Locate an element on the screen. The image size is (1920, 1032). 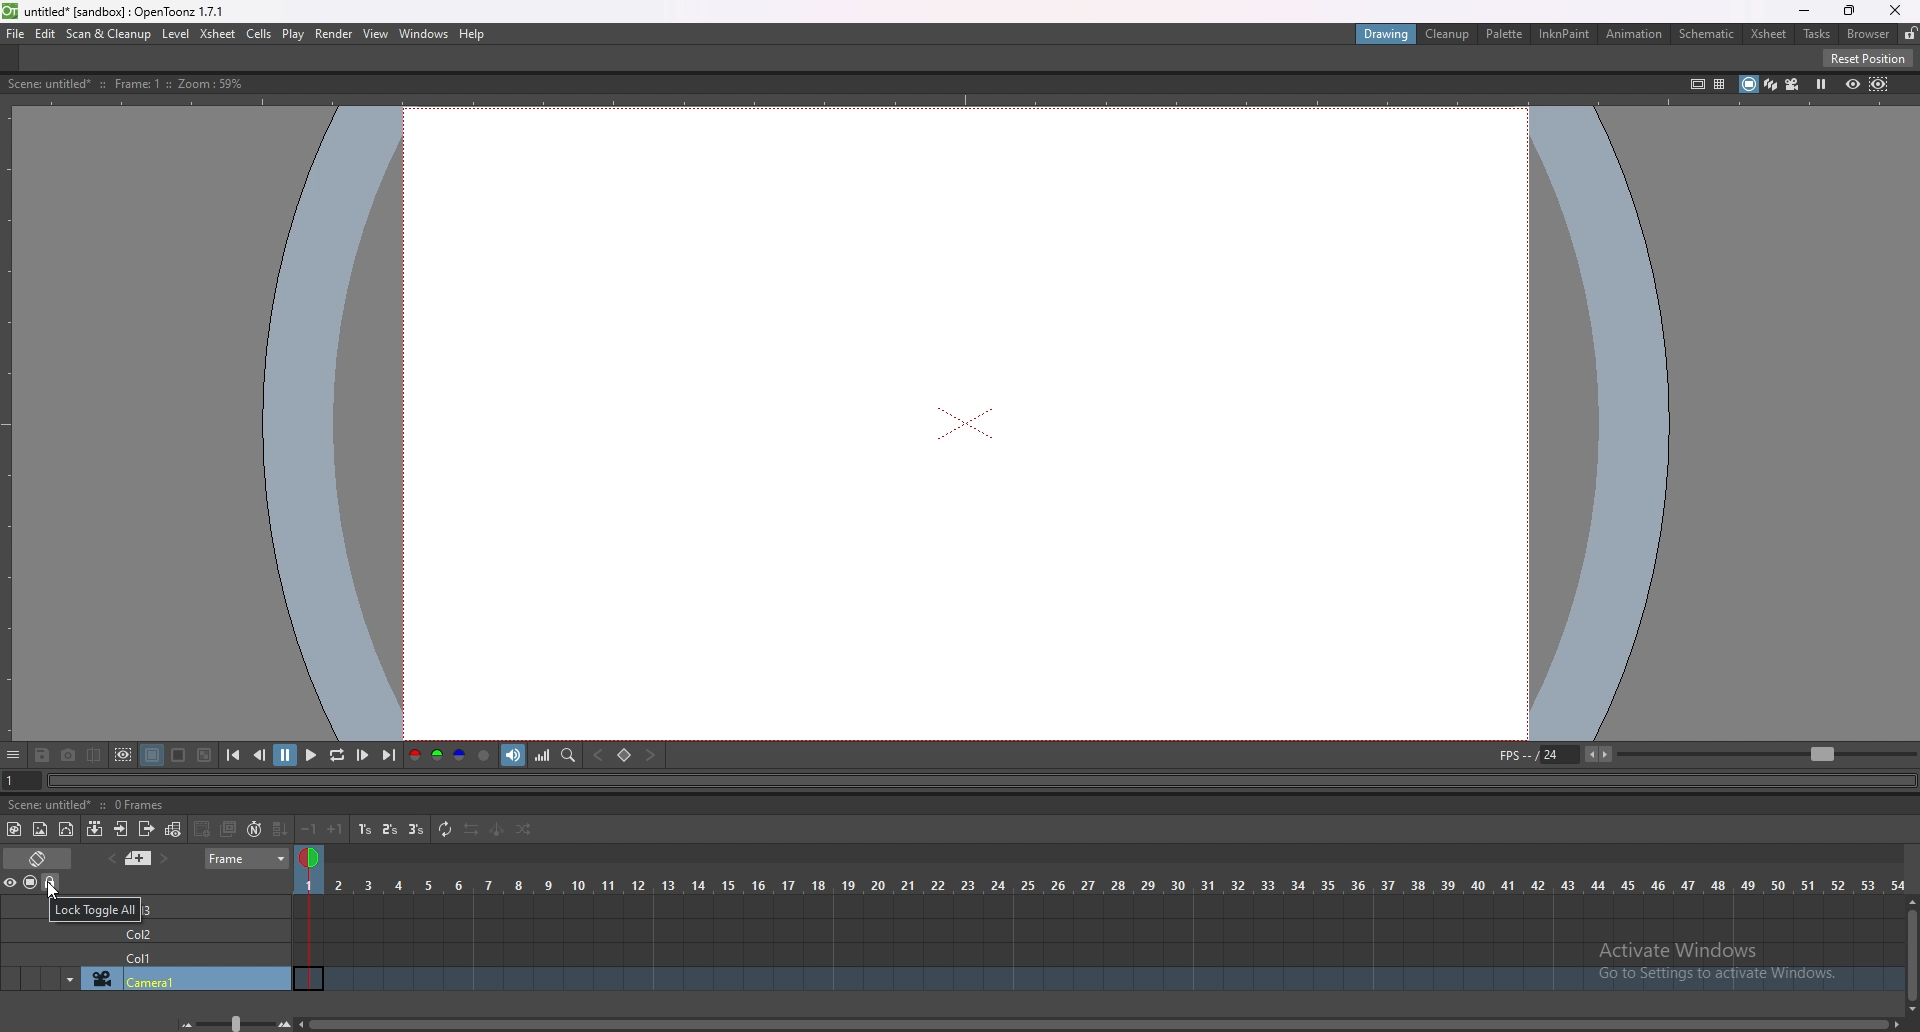
timeline is located at coordinates (1094, 905).